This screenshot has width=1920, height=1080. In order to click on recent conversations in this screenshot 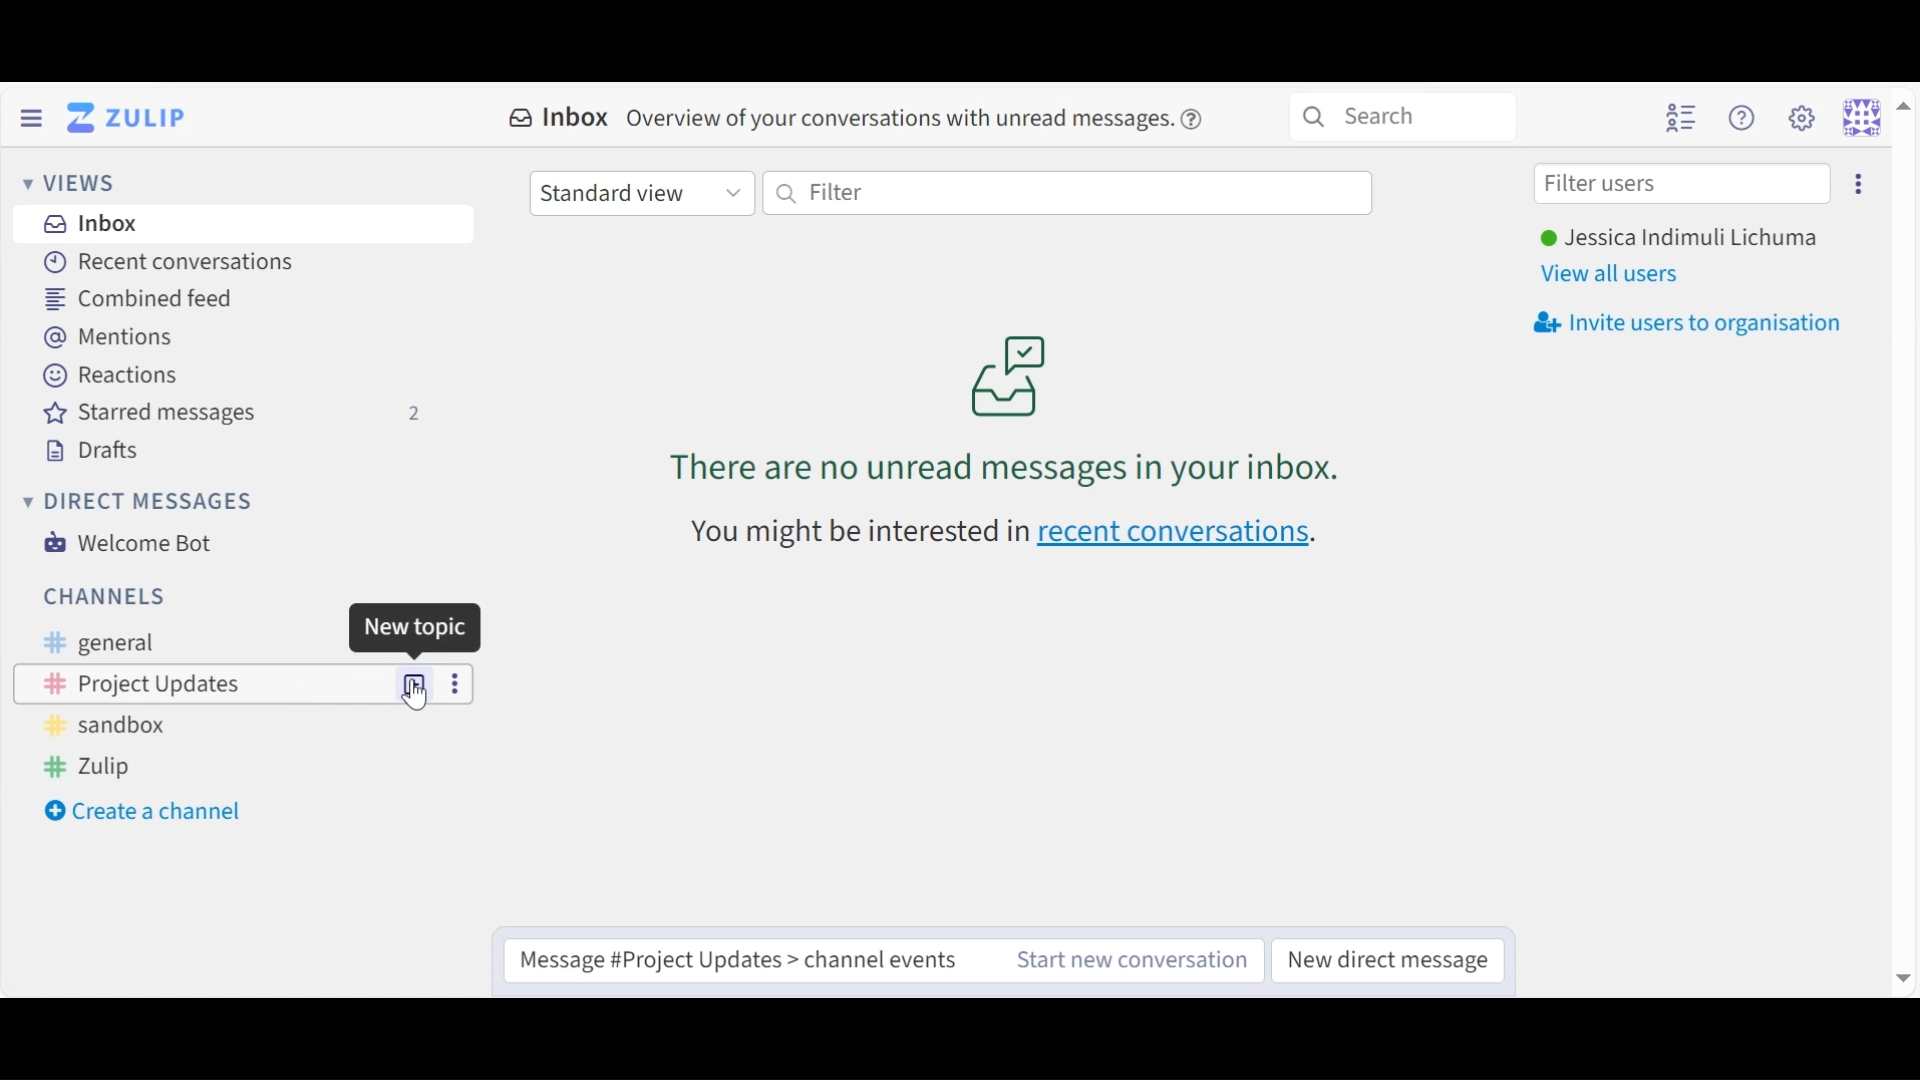, I will do `click(1177, 534)`.